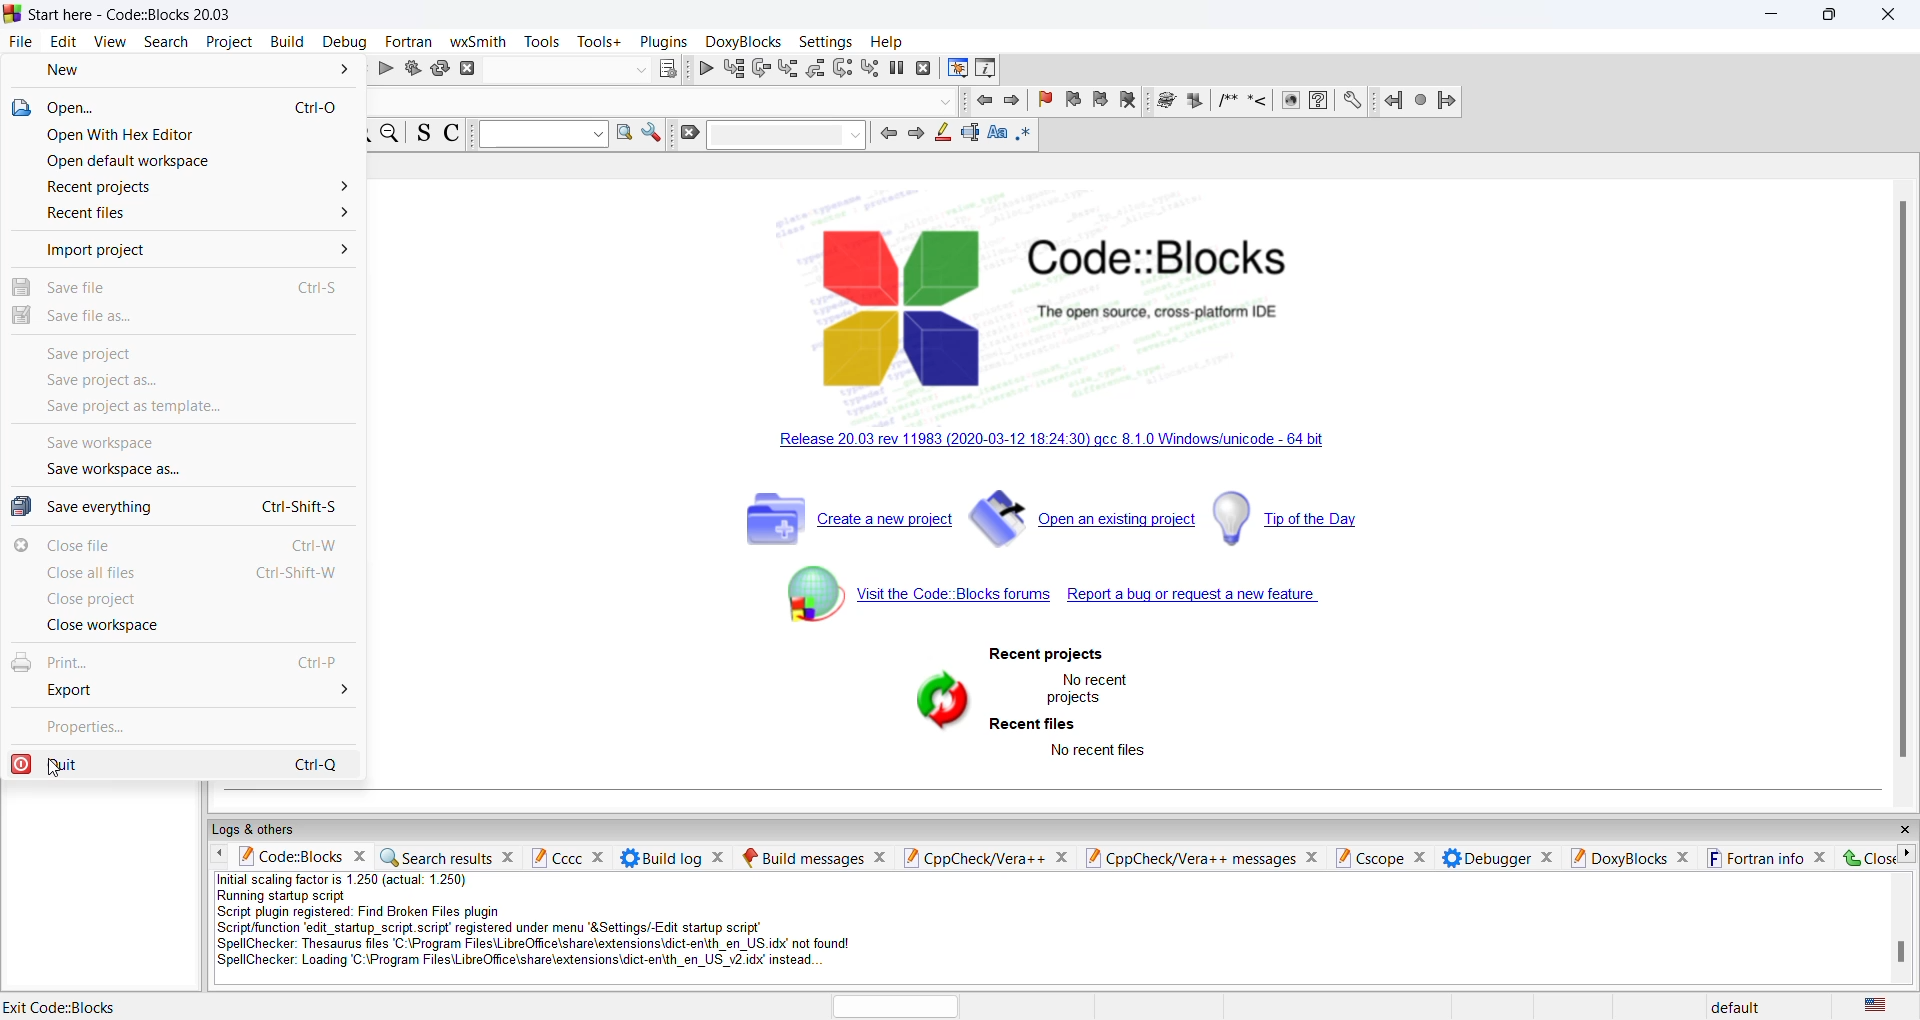 The height and width of the screenshot is (1020, 1920). I want to click on codeblocks pane, so click(290, 858).